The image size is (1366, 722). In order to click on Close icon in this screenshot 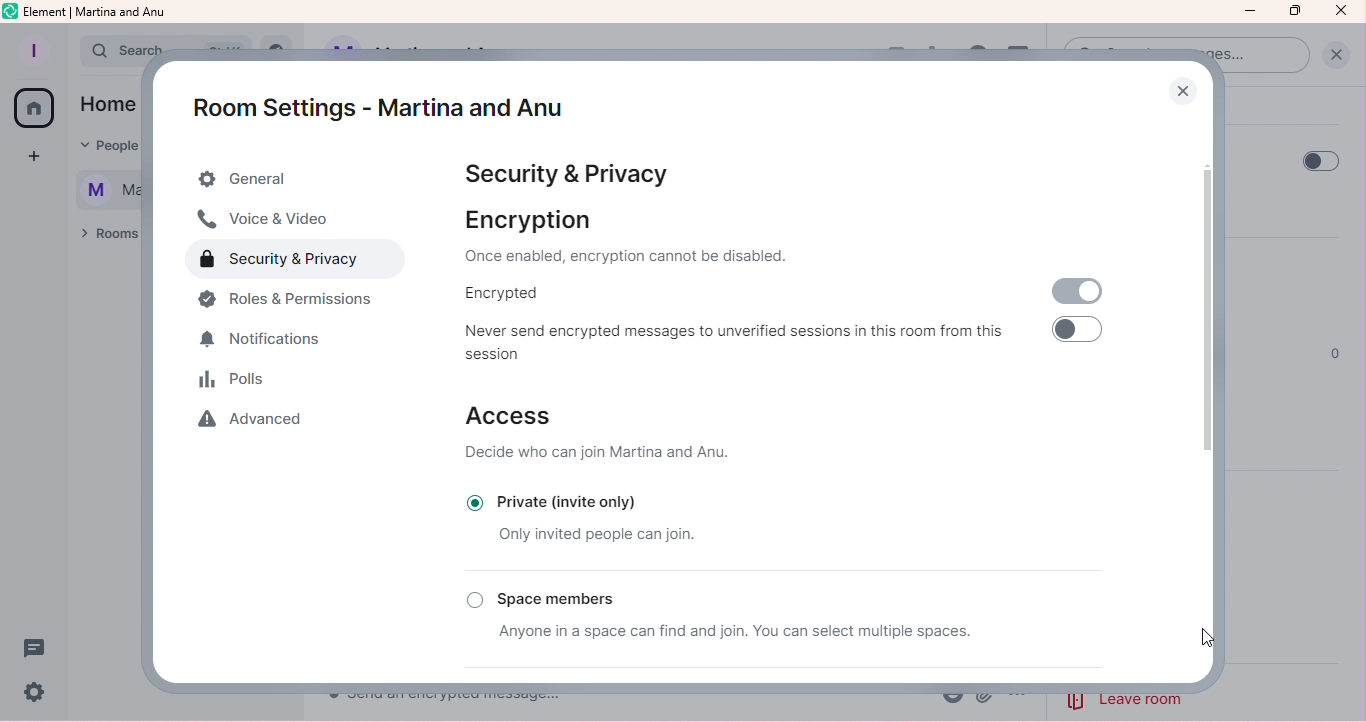, I will do `click(1341, 12)`.